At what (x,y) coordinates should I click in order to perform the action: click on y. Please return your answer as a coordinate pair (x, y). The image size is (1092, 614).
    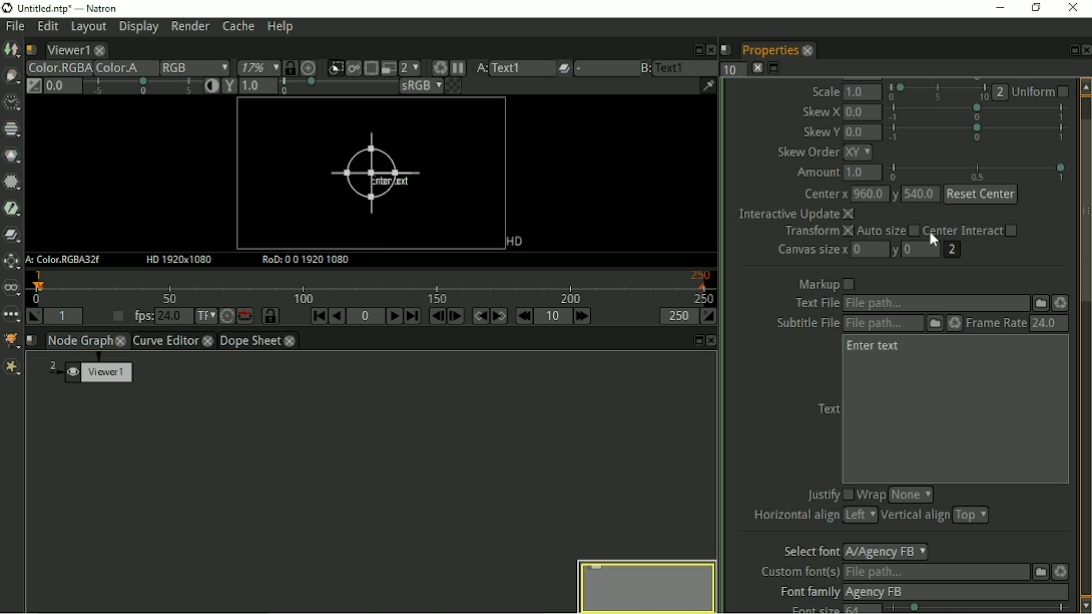
    Looking at the image, I should click on (895, 252).